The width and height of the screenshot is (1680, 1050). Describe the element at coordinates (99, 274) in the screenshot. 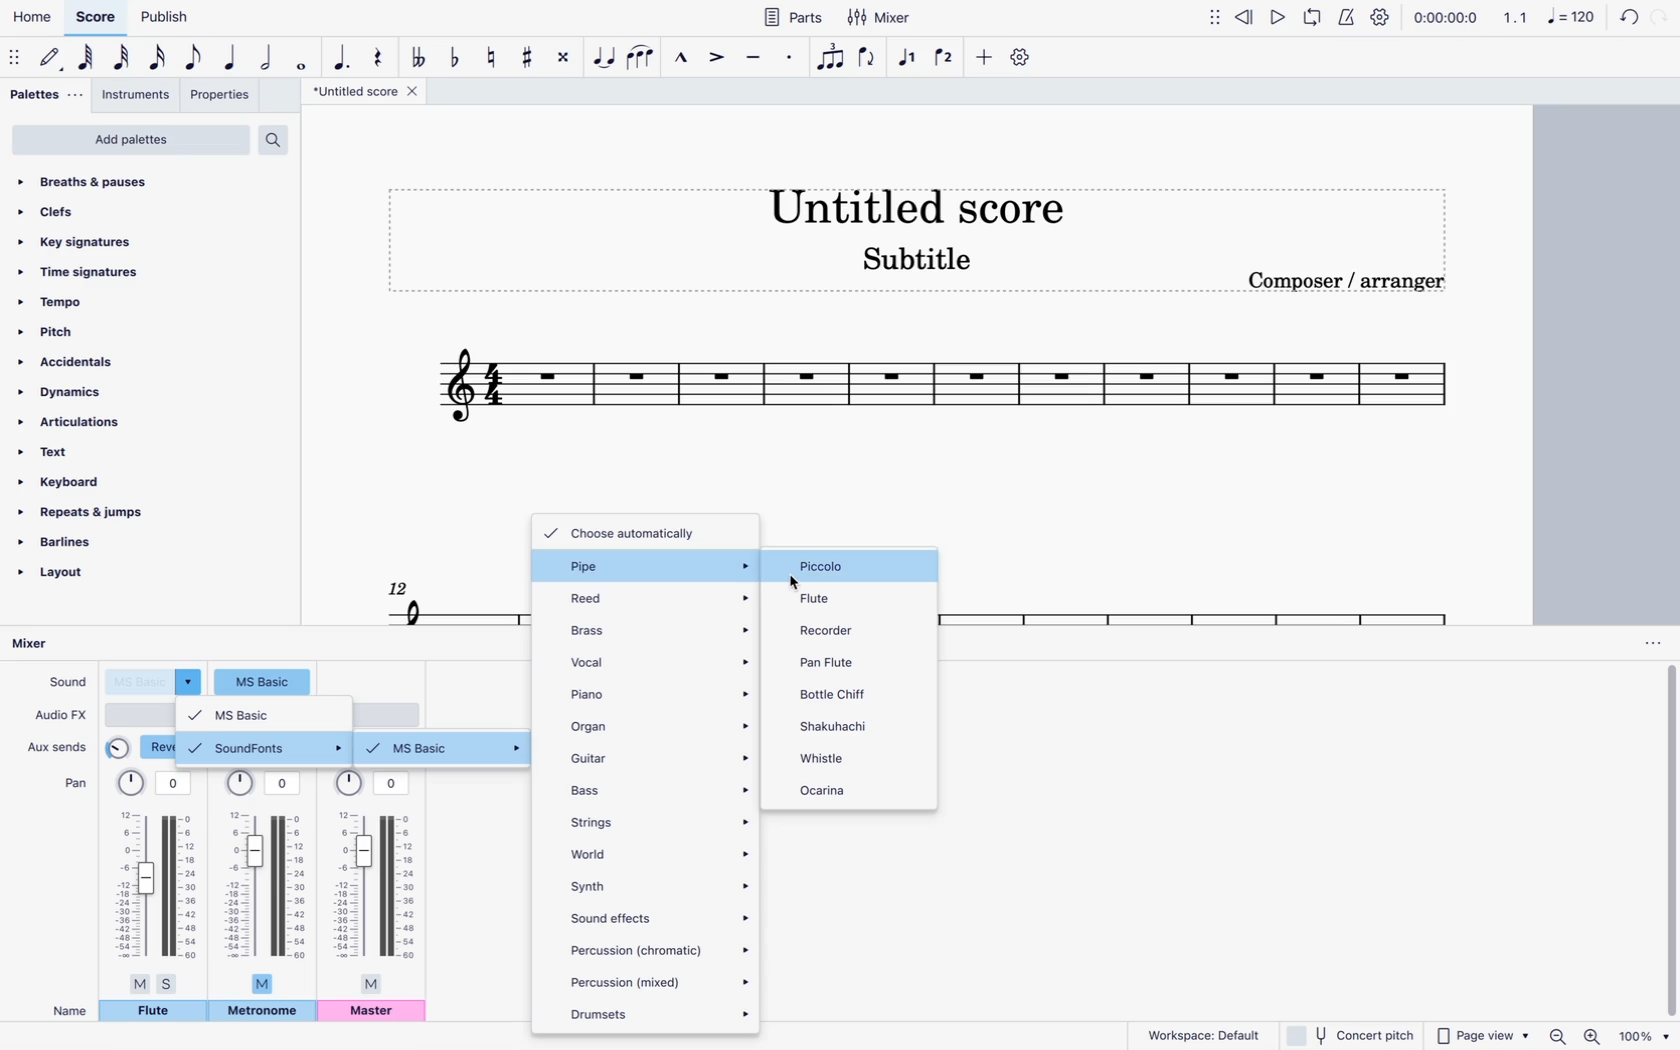

I see `time signatures` at that location.